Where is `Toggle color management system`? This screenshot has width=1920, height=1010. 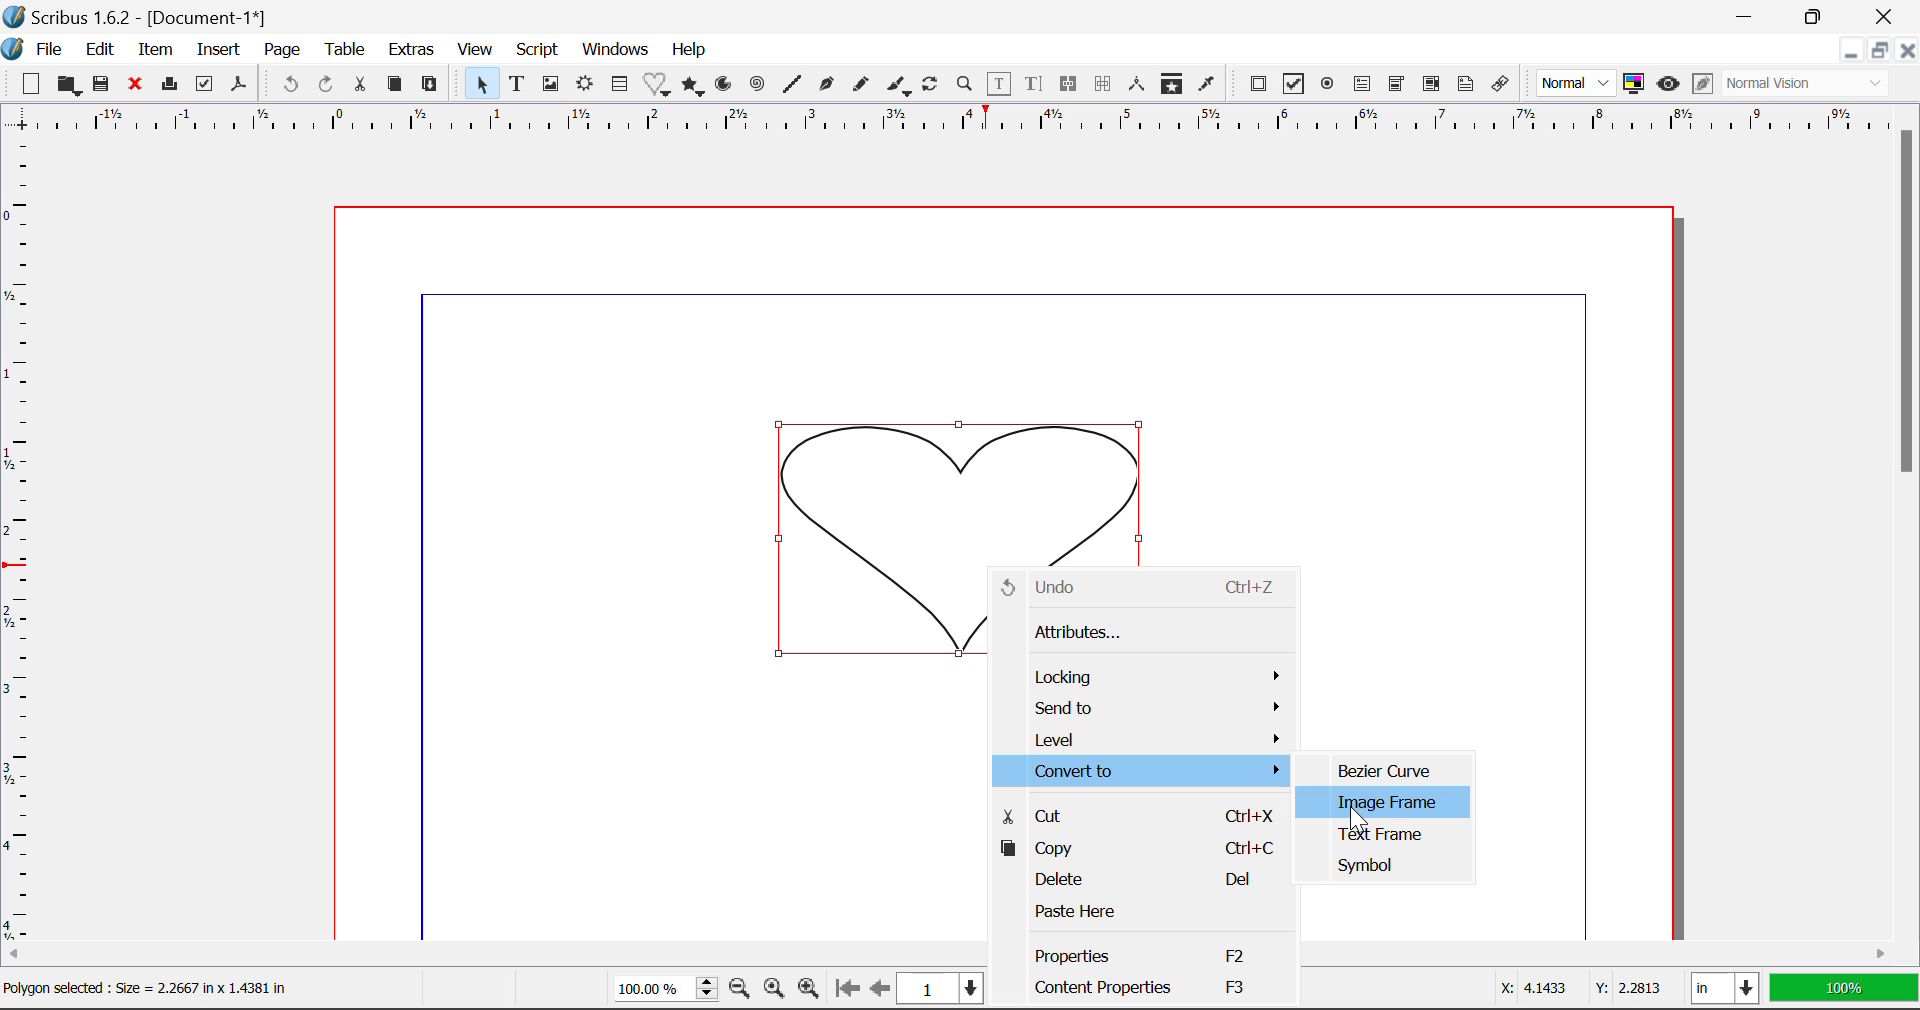 Toggle color management system is located at coordinates (1634, 85).